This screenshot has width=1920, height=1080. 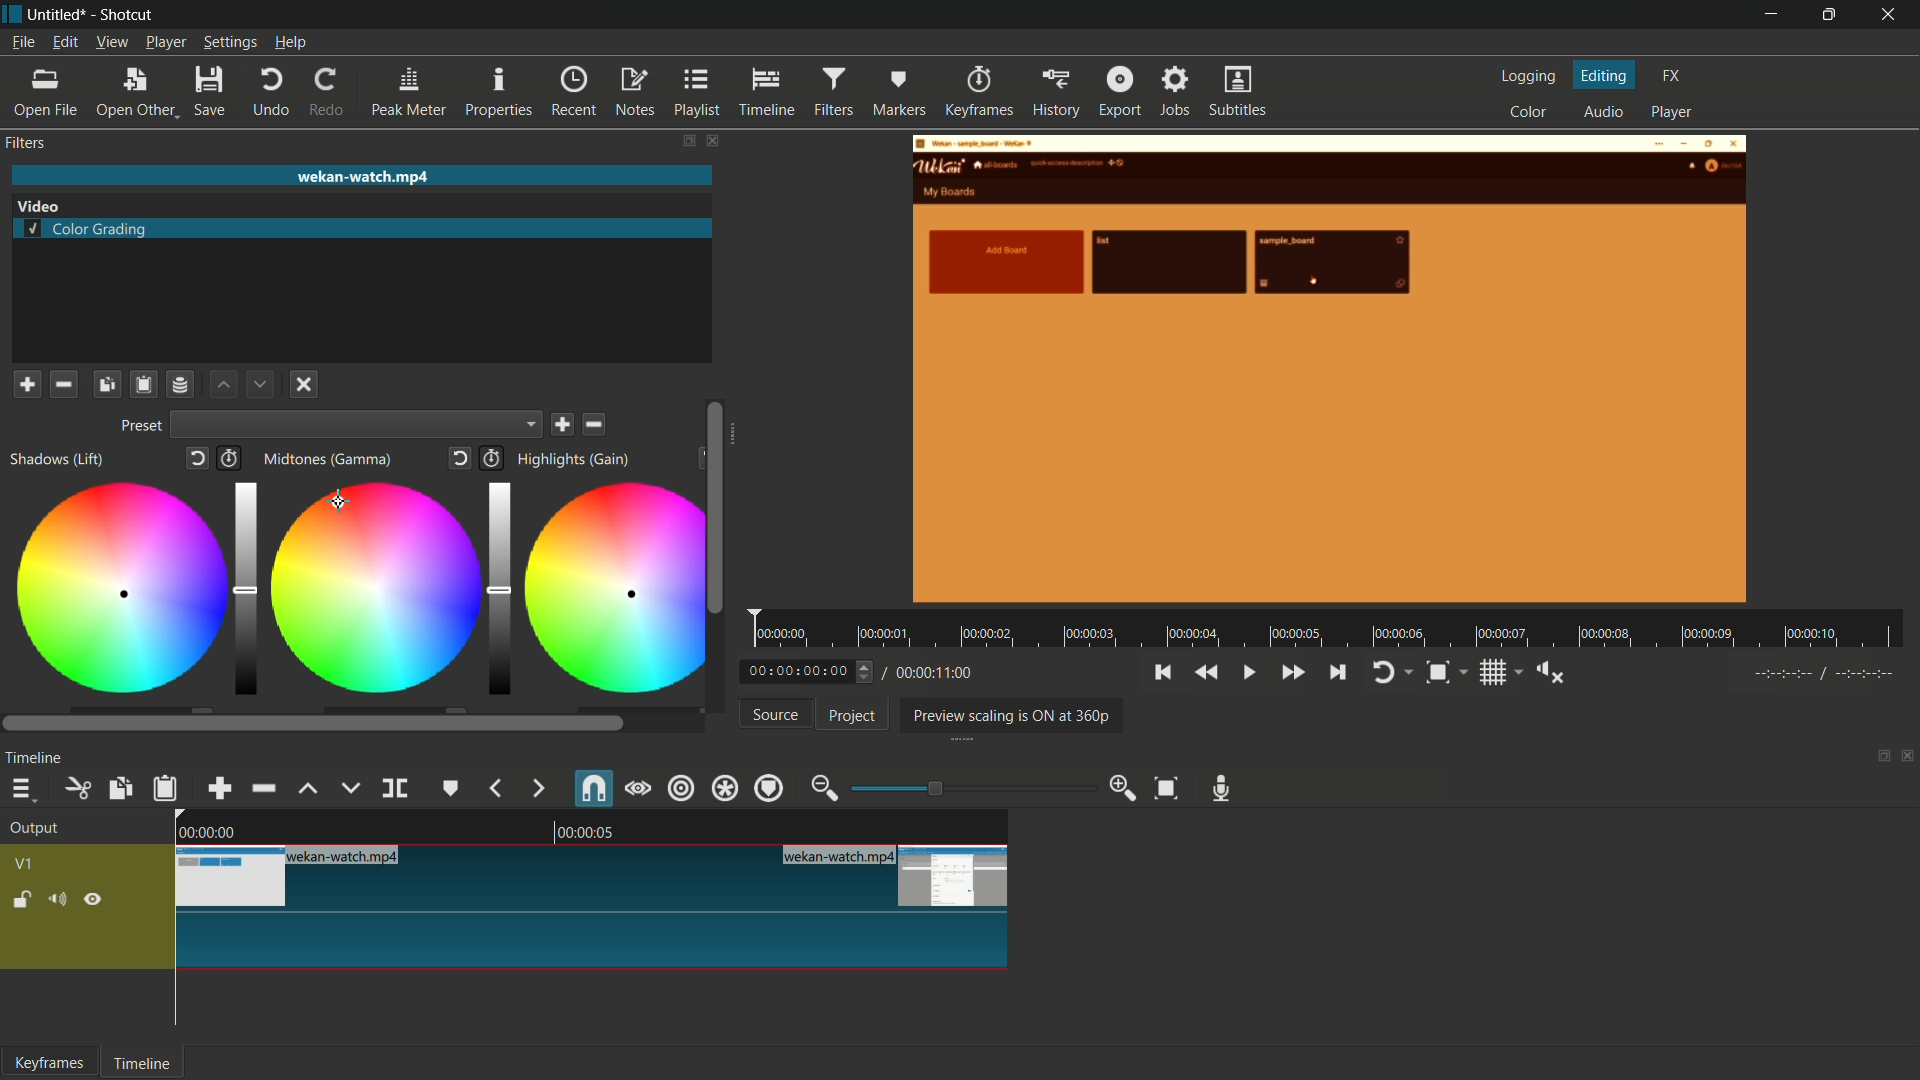 I want to click on video in timeline, so click(x=593, y=906).